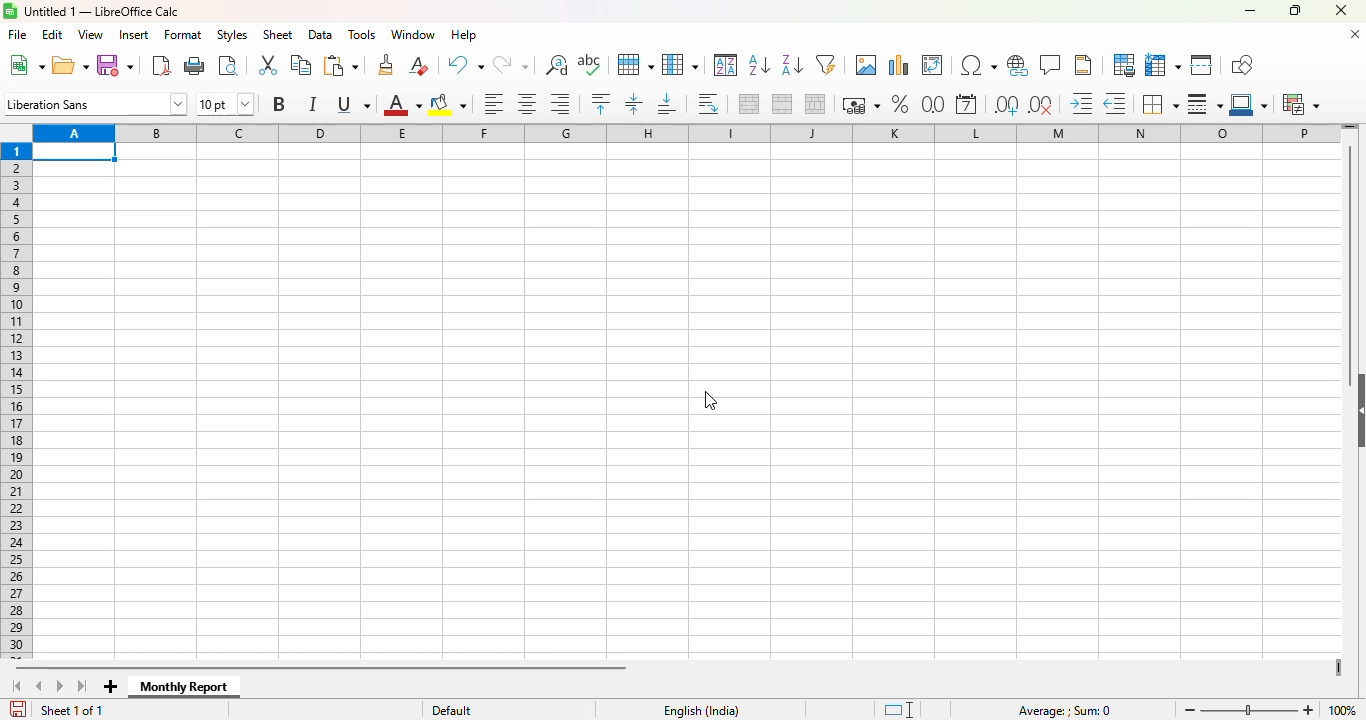  Describe the element at coordinates (1085, 65) in the screenshot. I see `headers and footers` at that location.